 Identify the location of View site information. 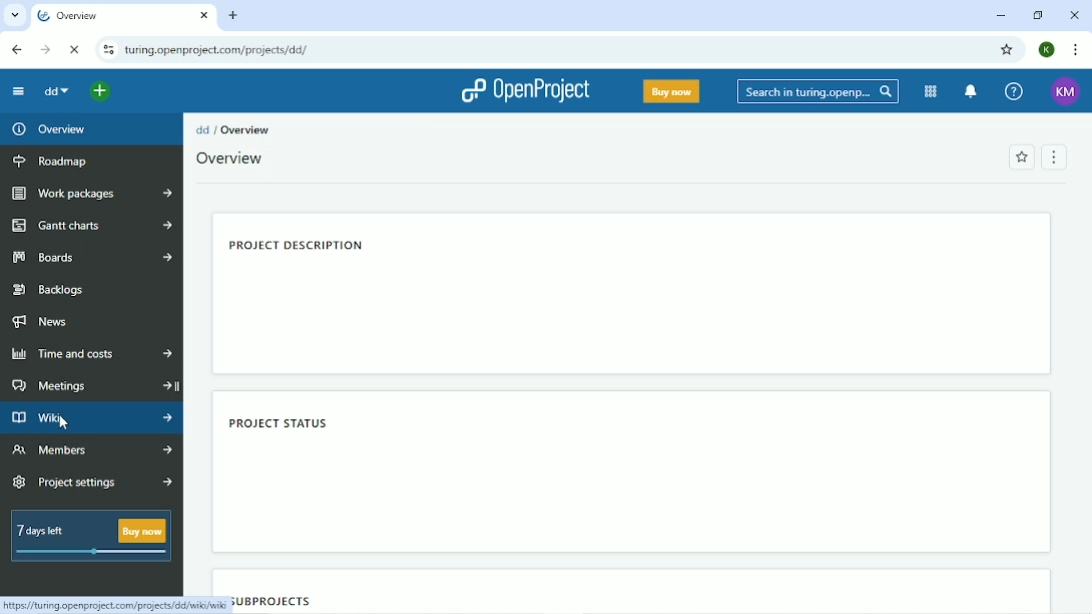
(109, 50).